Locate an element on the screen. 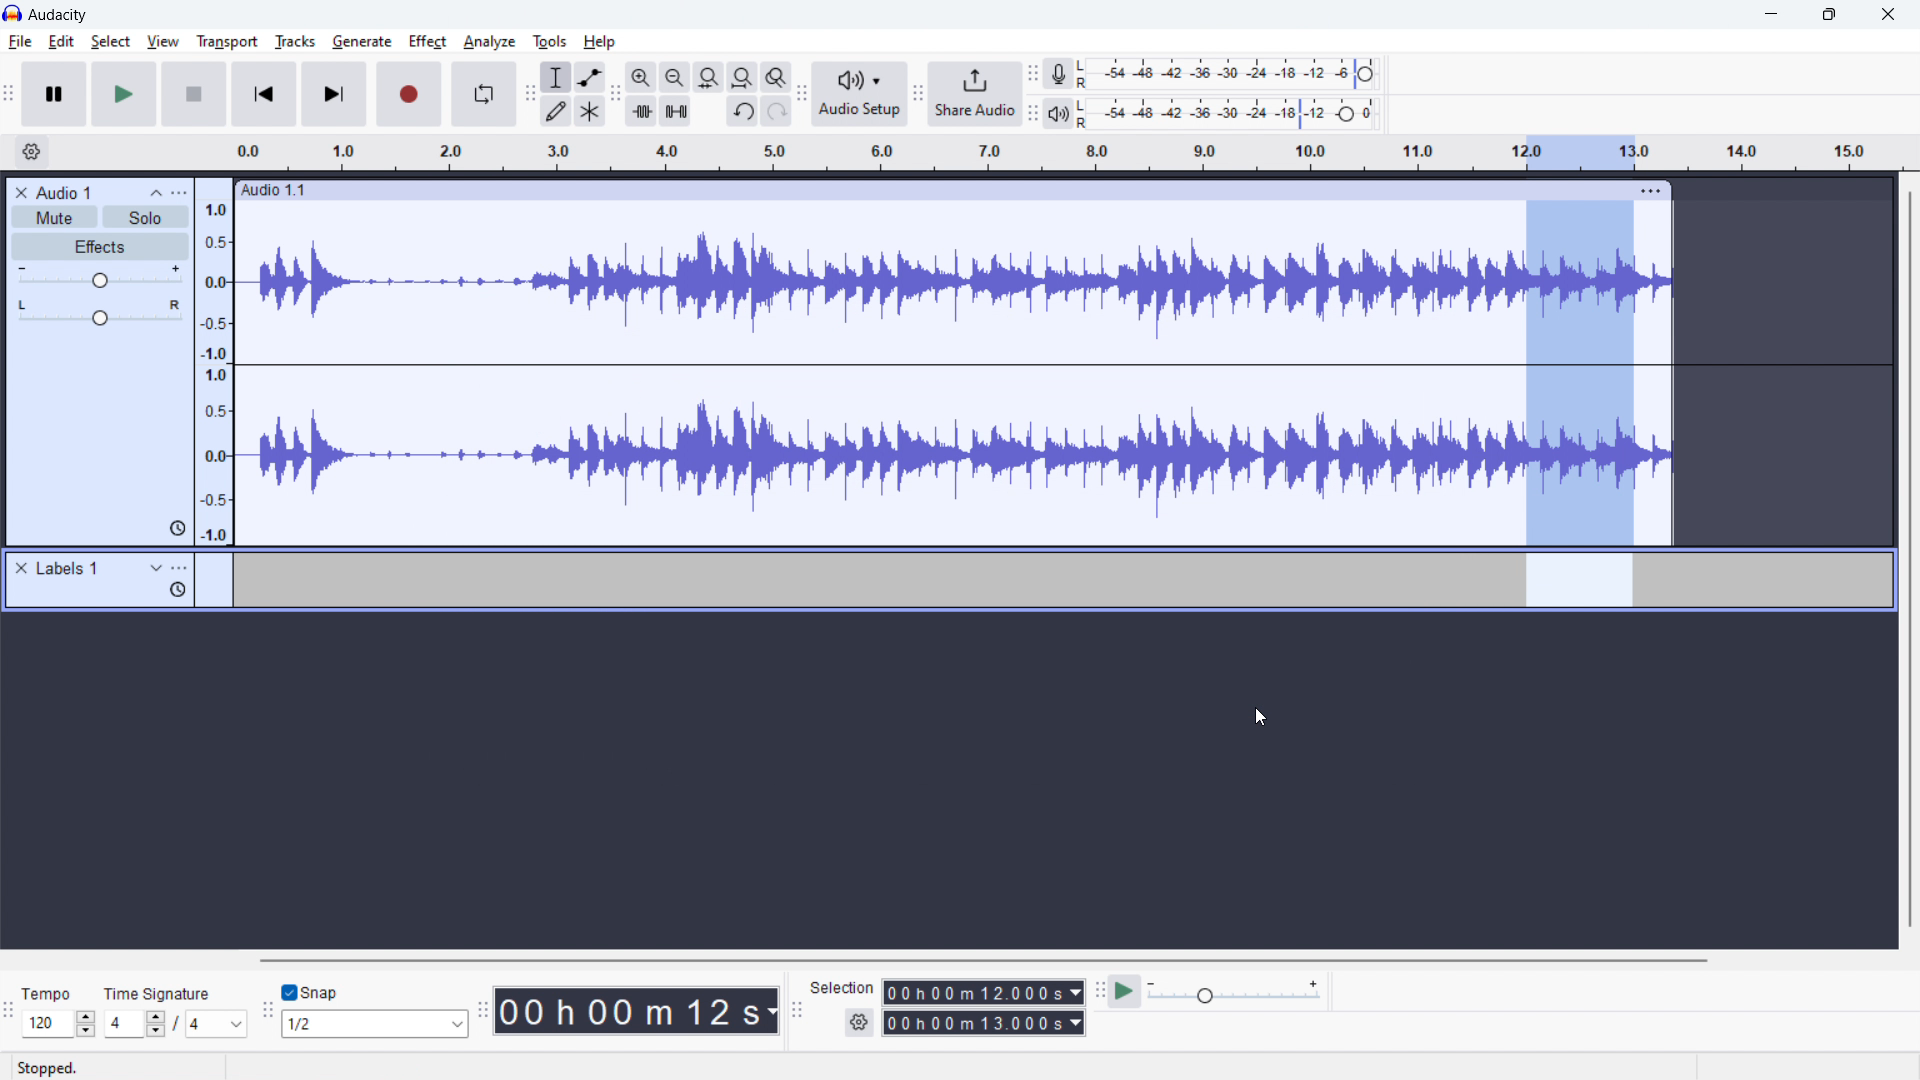  set project to width is located at coordinates (742, 77).